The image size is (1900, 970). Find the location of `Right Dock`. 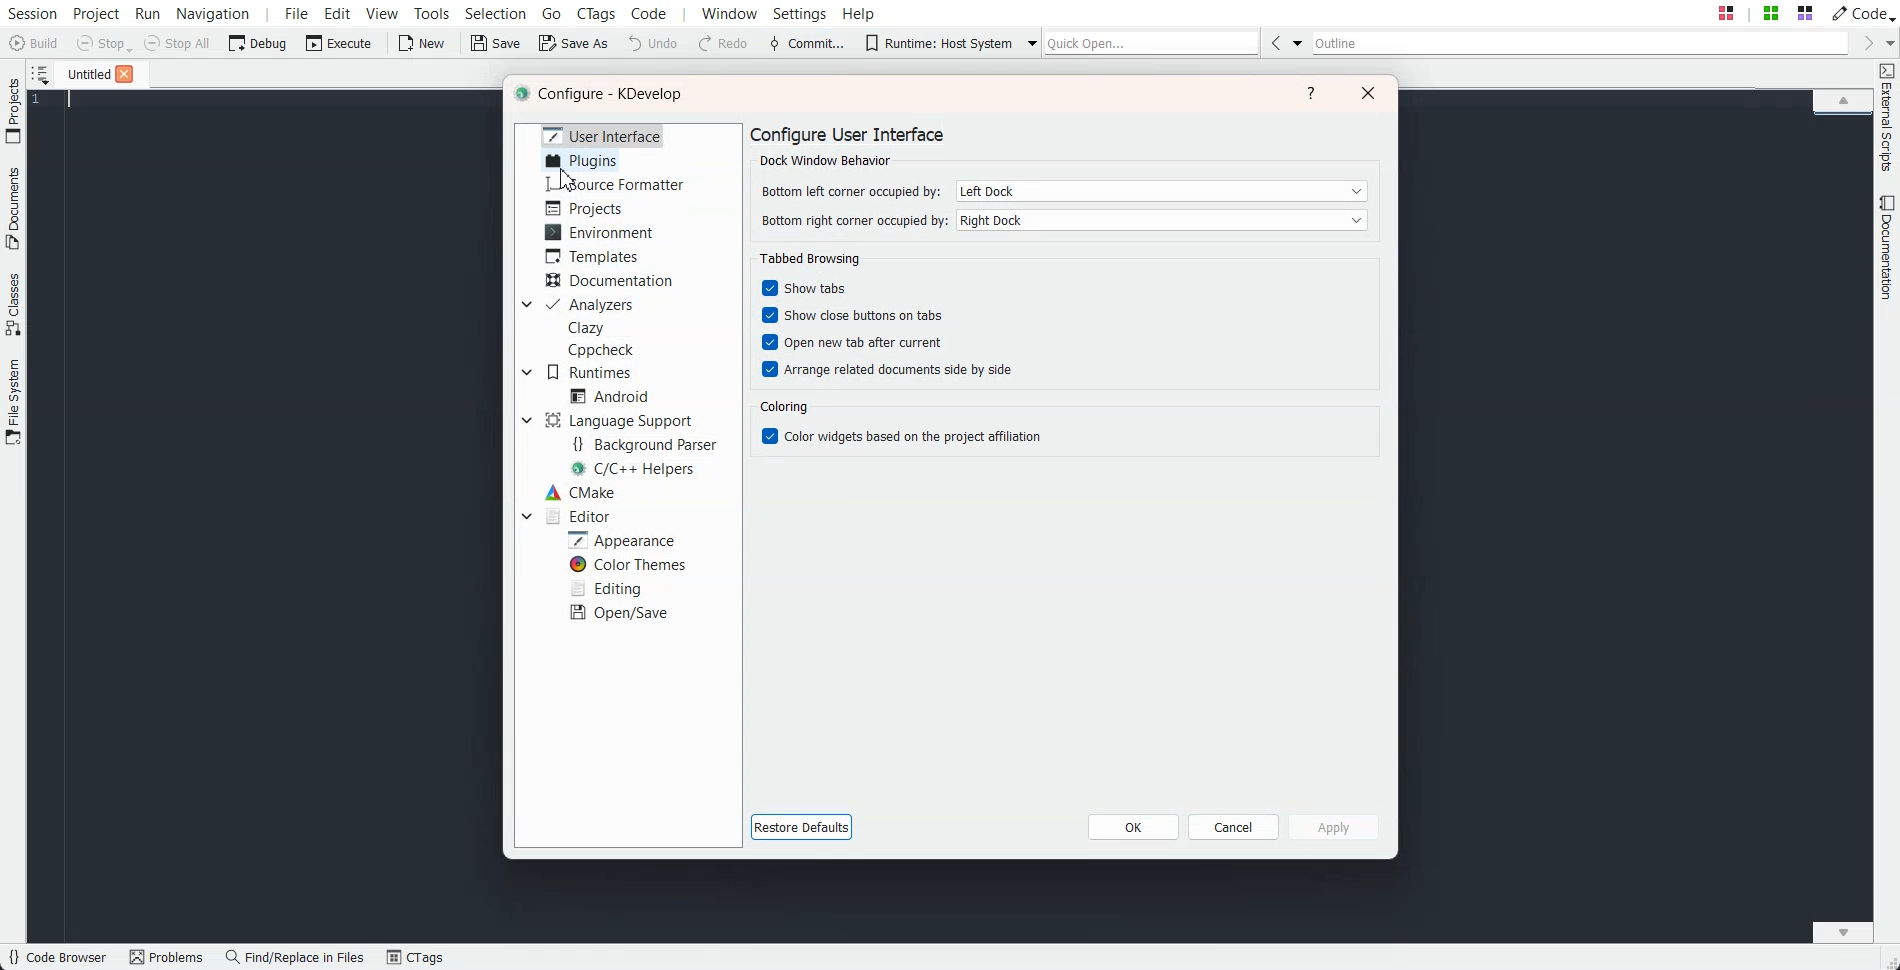

Right Dock is located at coordinates (1163, 220).